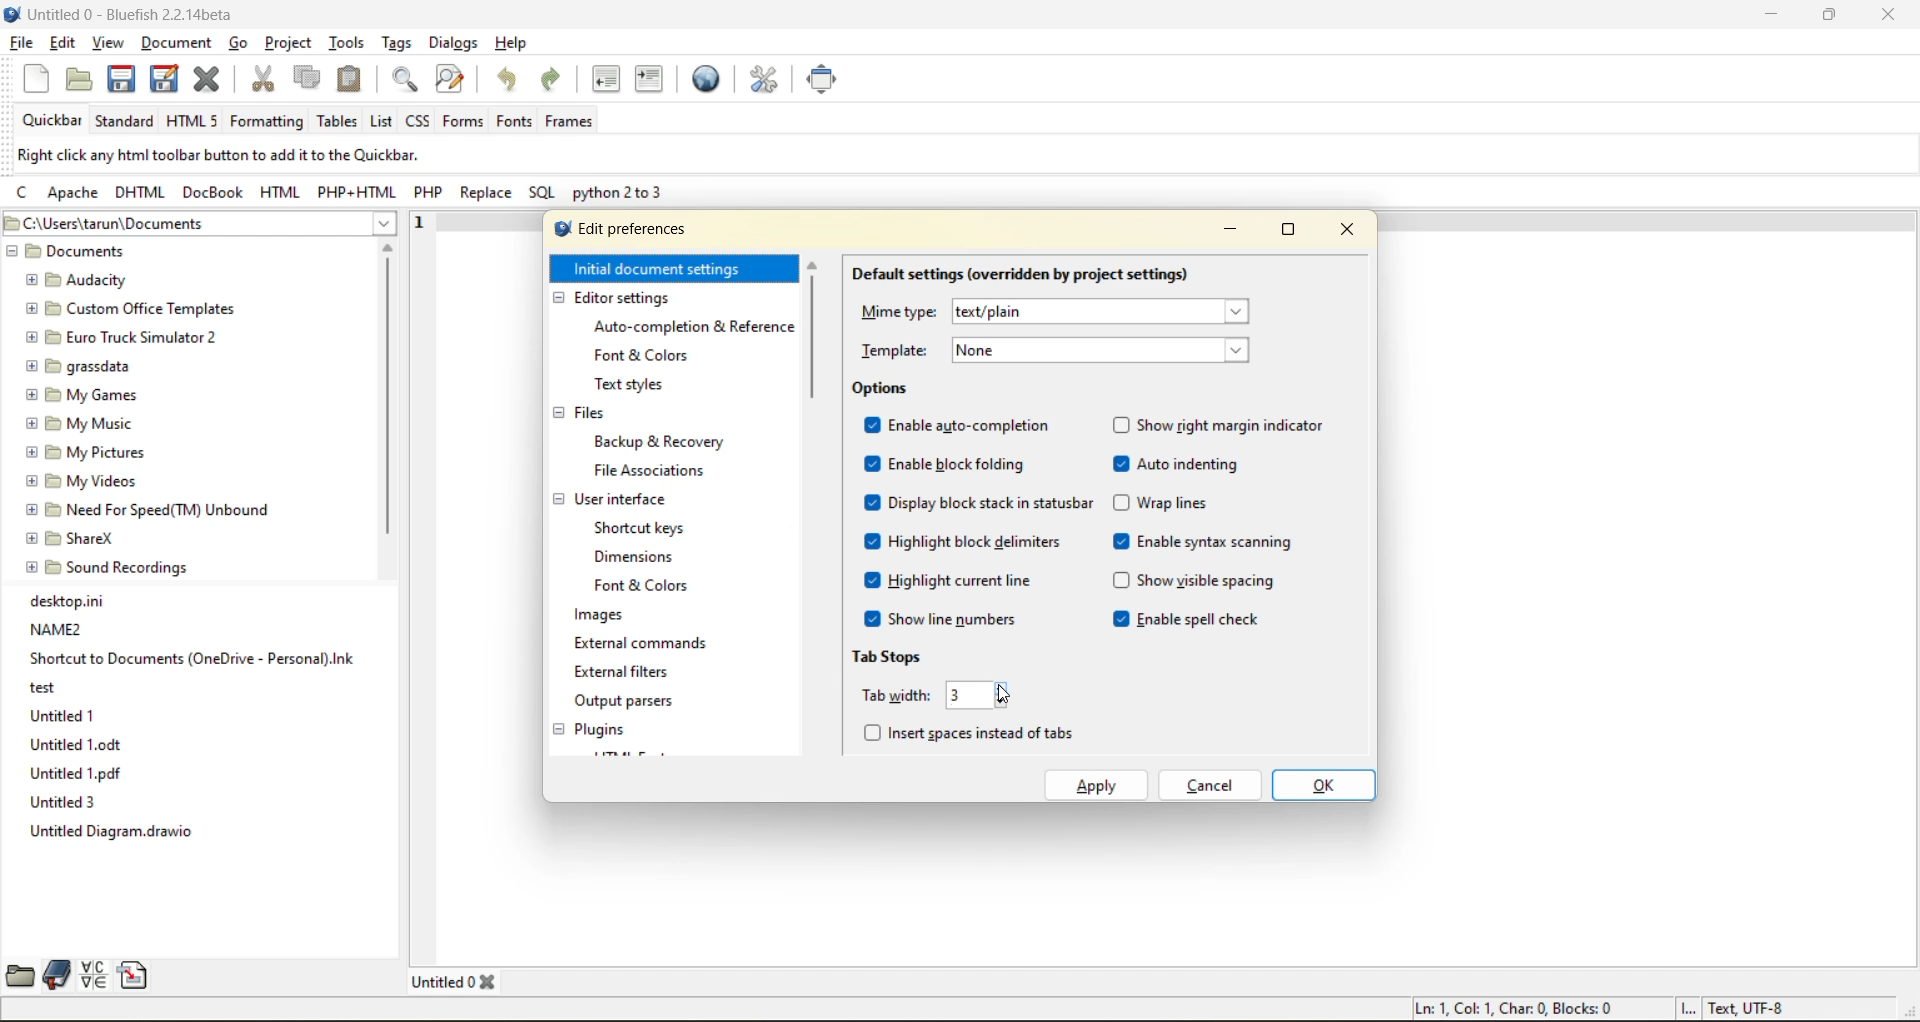 The height and width of the screenshot is (1022, 1920). I want to click on enable spell check, so click(1195, 621).